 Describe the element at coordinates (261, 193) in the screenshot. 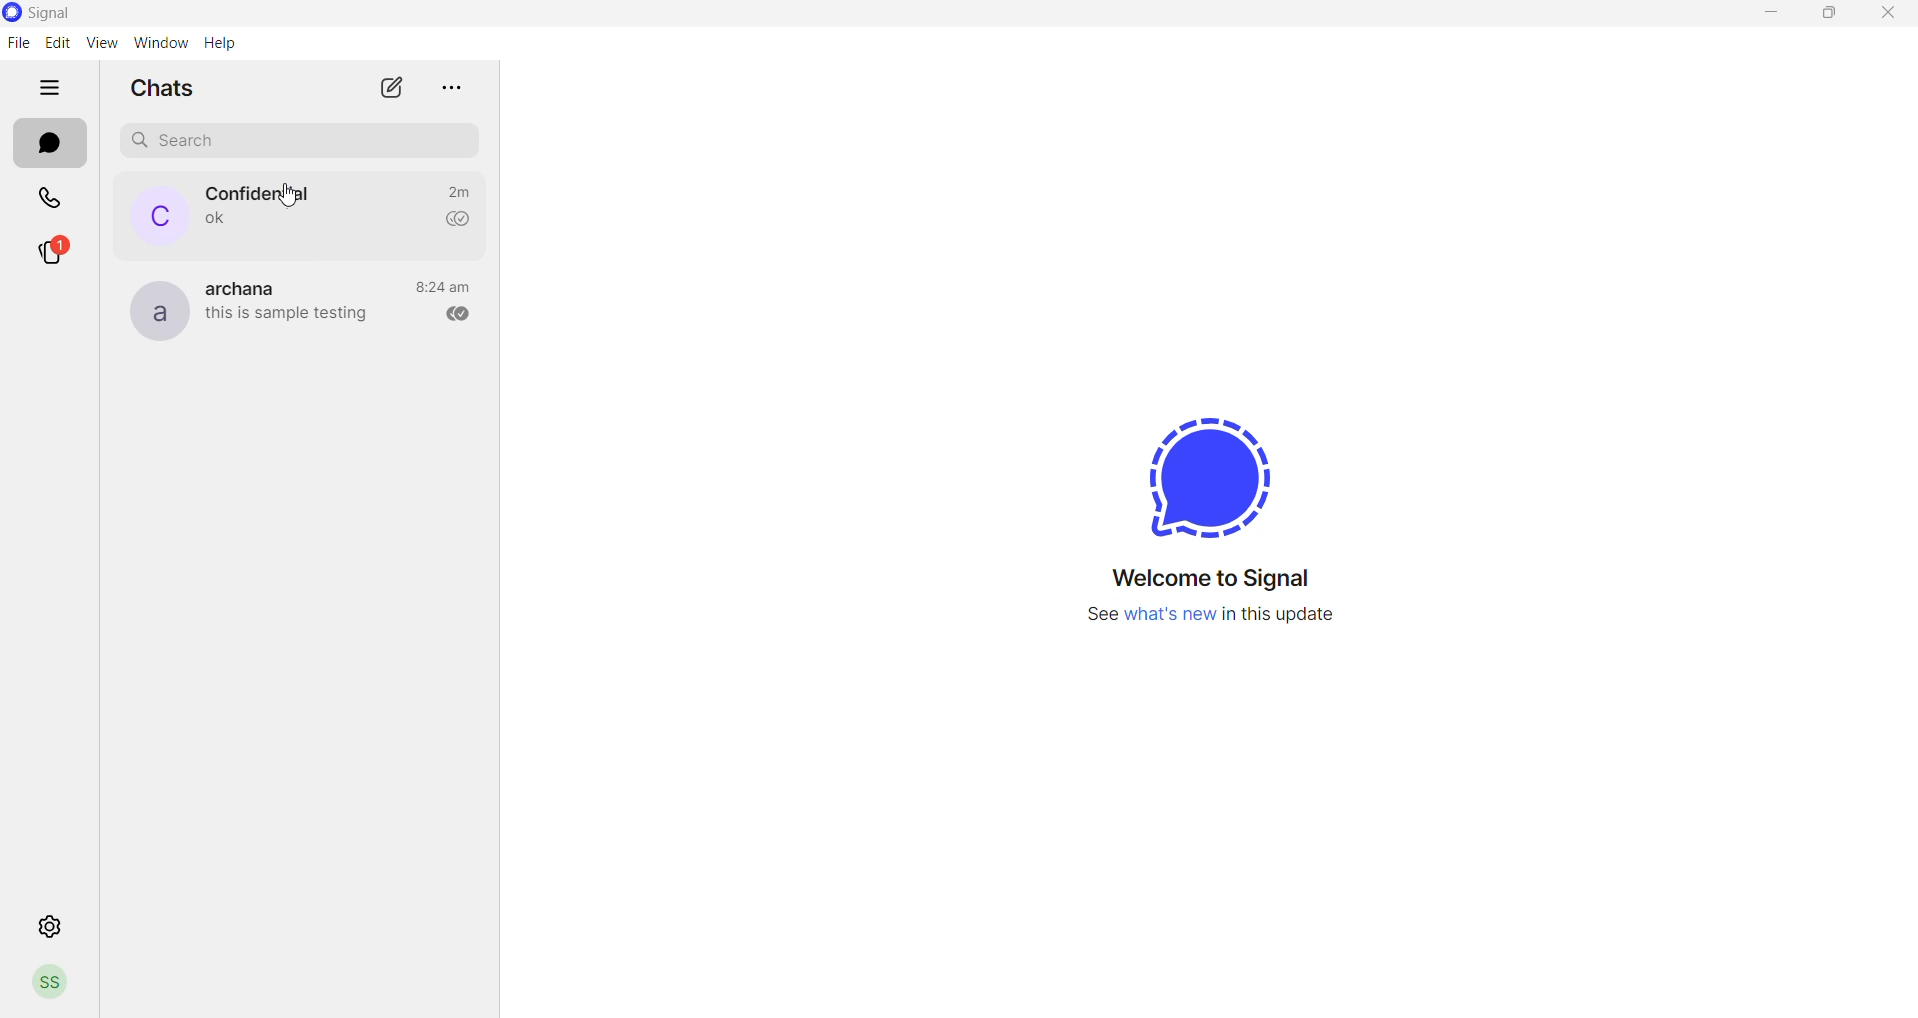

I see `contact name` at that location.